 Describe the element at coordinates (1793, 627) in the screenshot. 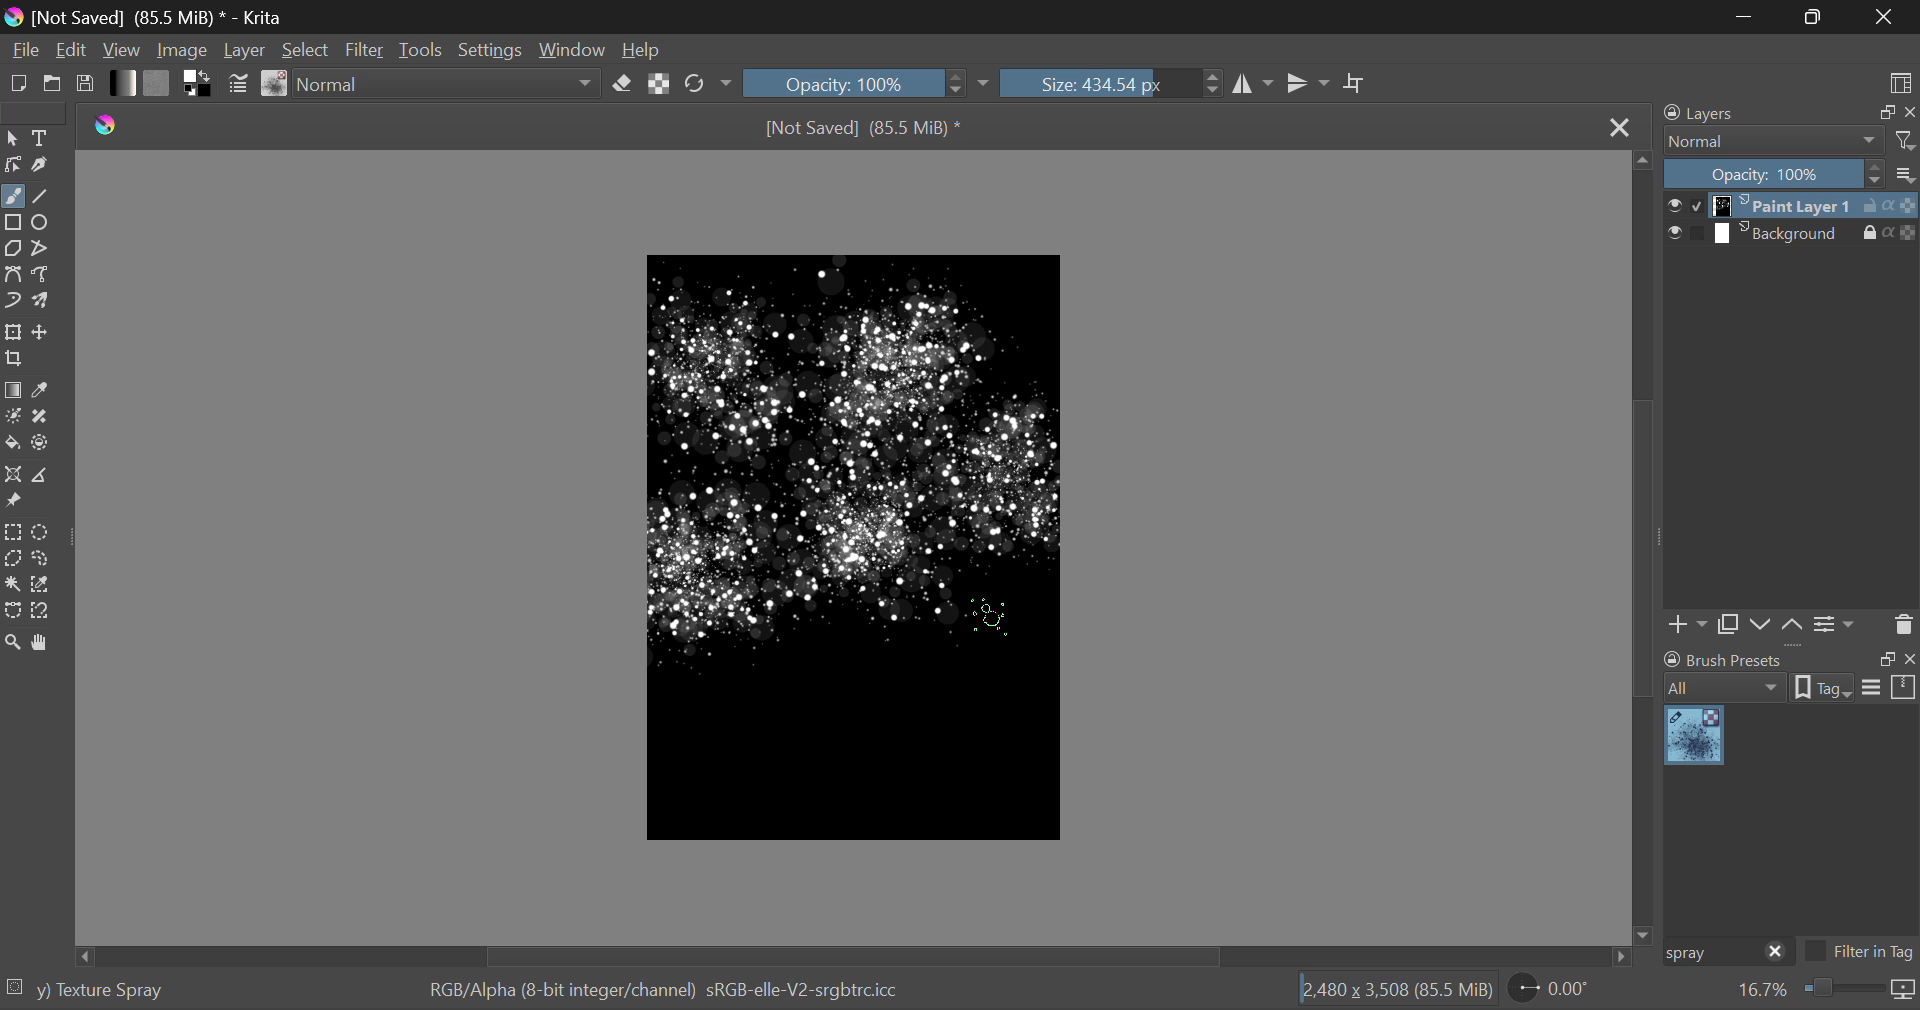

I see `Layer Movement up` at that location.